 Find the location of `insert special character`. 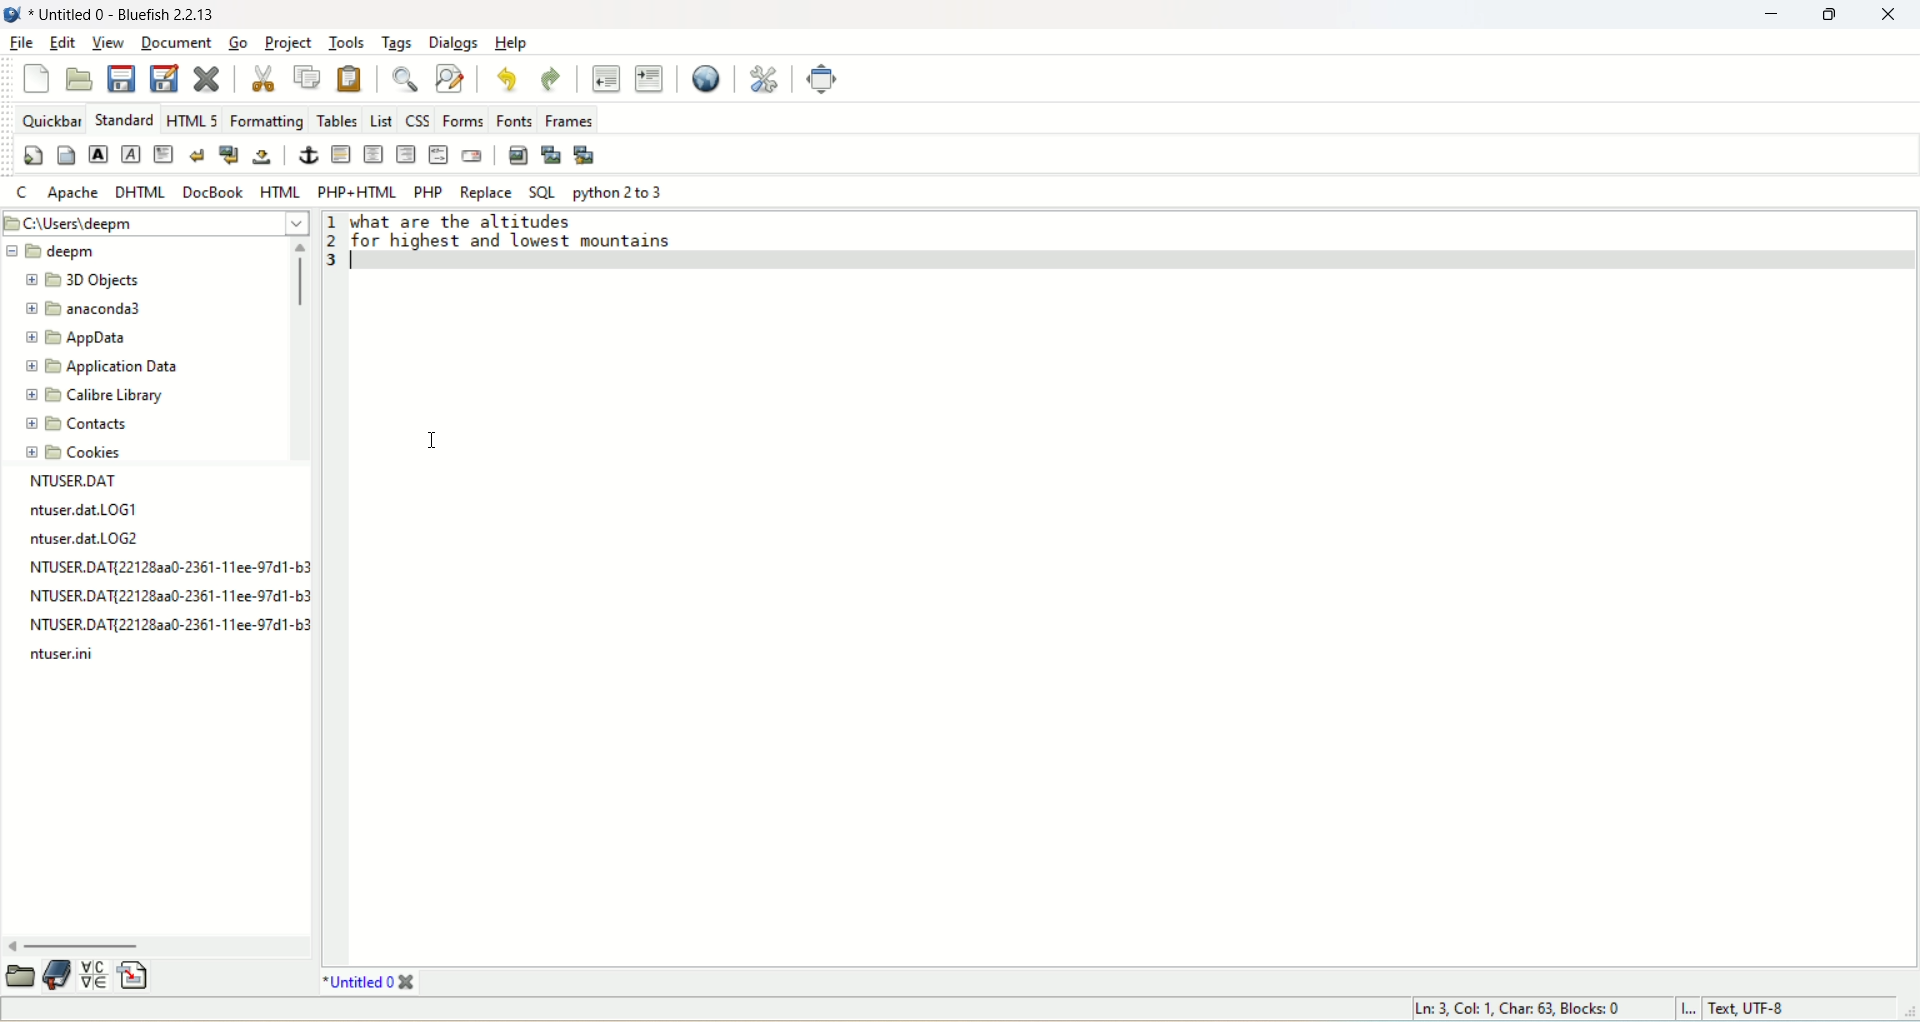

insert special character is located at coordinates (97, 976).